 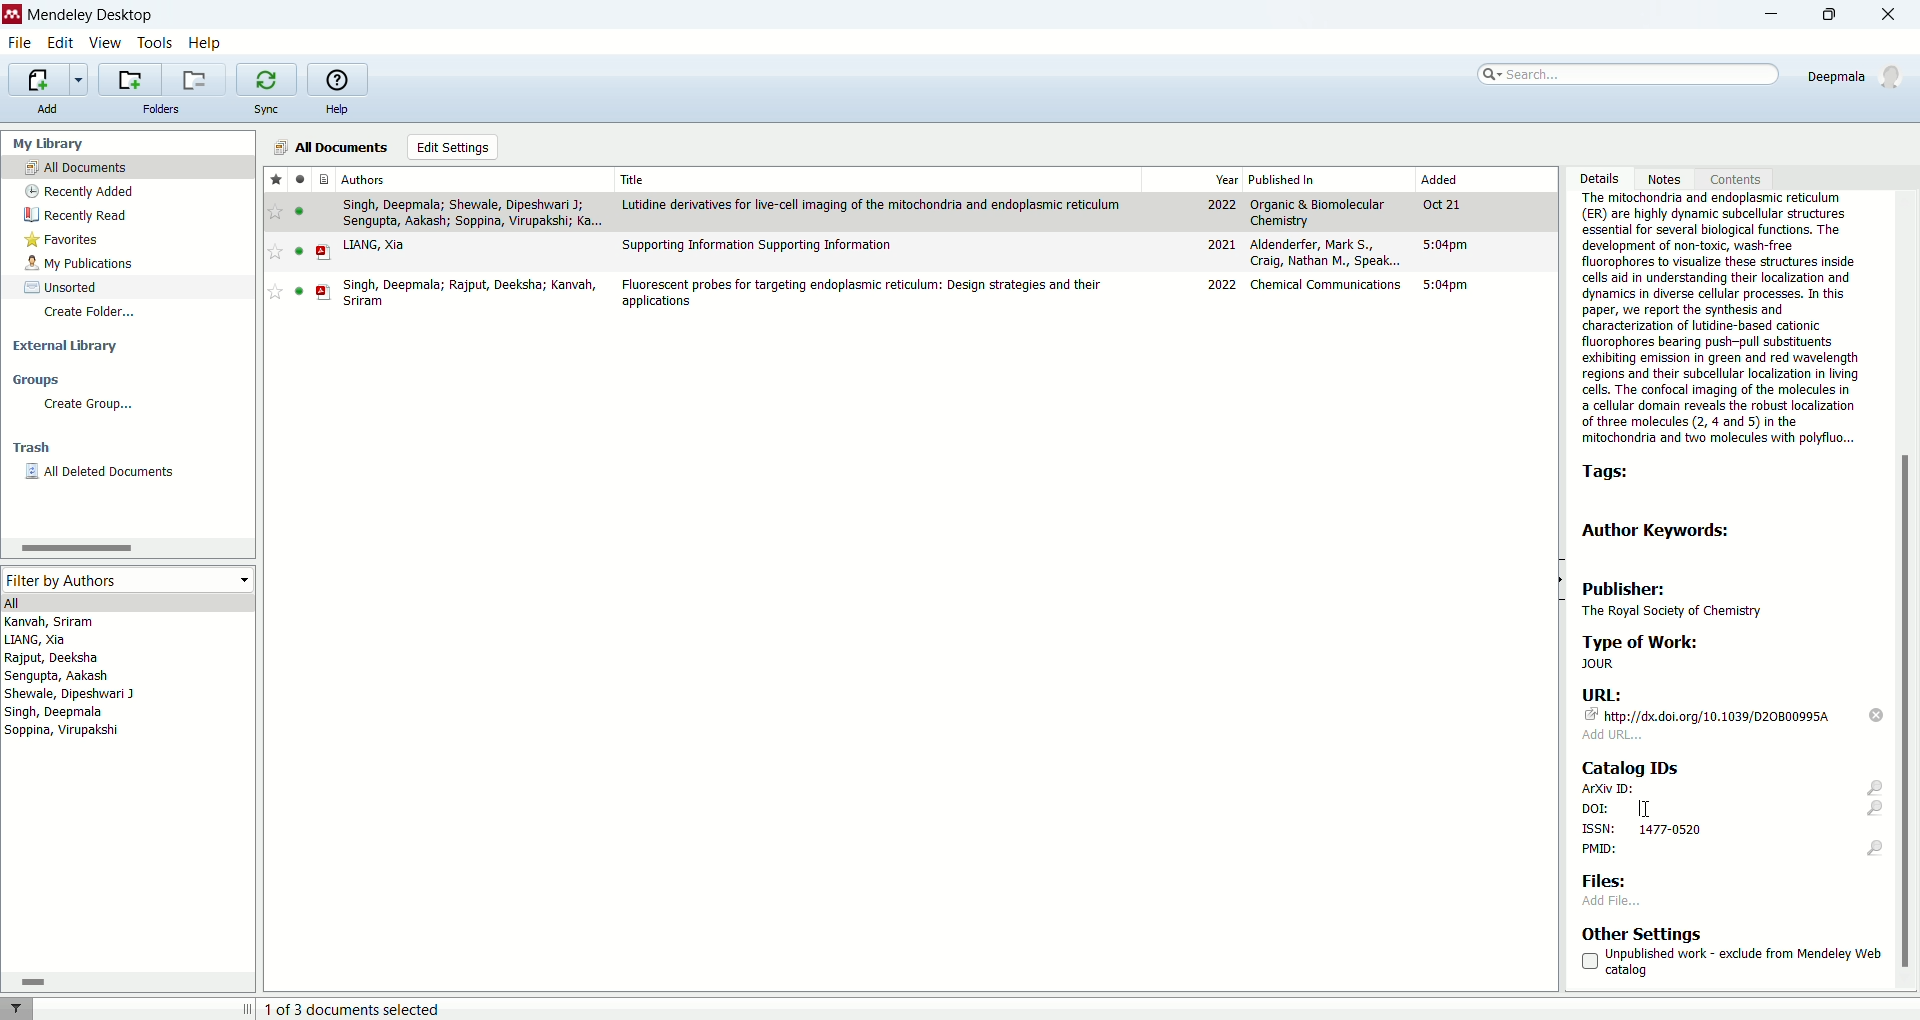 What do you see at coordinates (471, 293) in the screenshot?
I see `singh, deepmala; rajput, deeksha; kanvah, sriram` at bounding box center [471, 293].